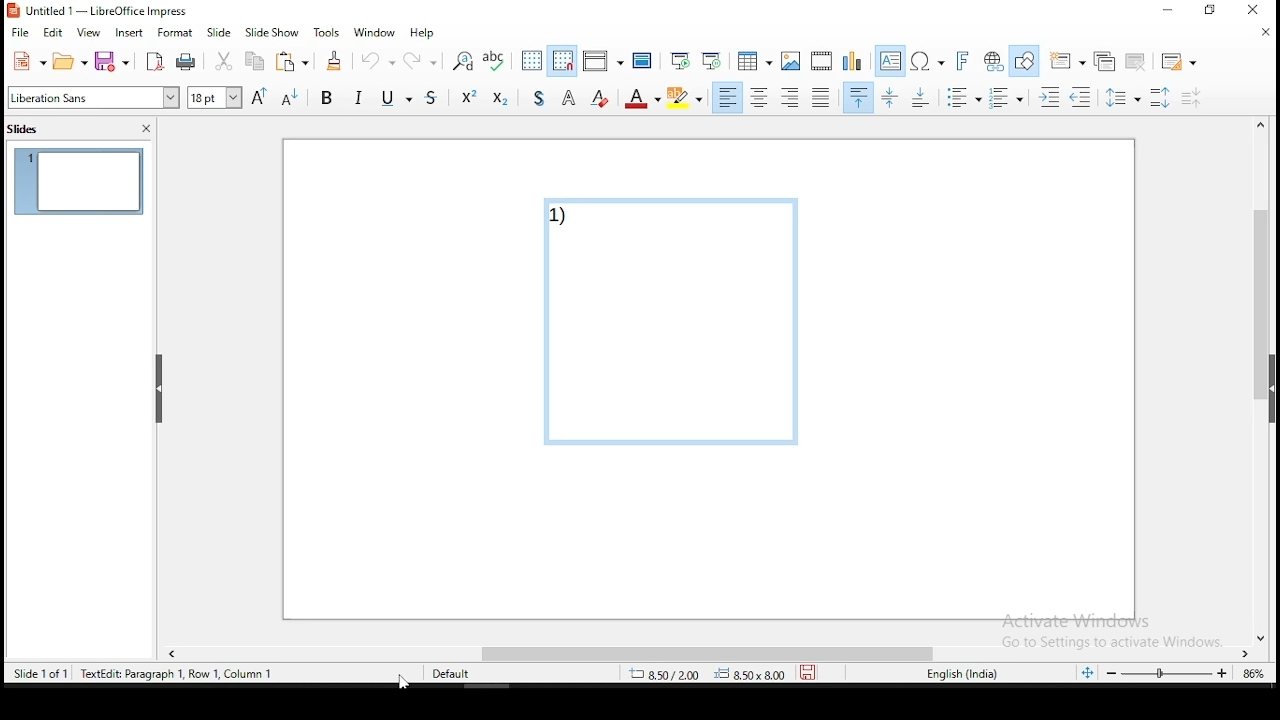  What do you see at coordinates (112, 60) in the screenshot?
I see `save` at bounding box center [112, 60].